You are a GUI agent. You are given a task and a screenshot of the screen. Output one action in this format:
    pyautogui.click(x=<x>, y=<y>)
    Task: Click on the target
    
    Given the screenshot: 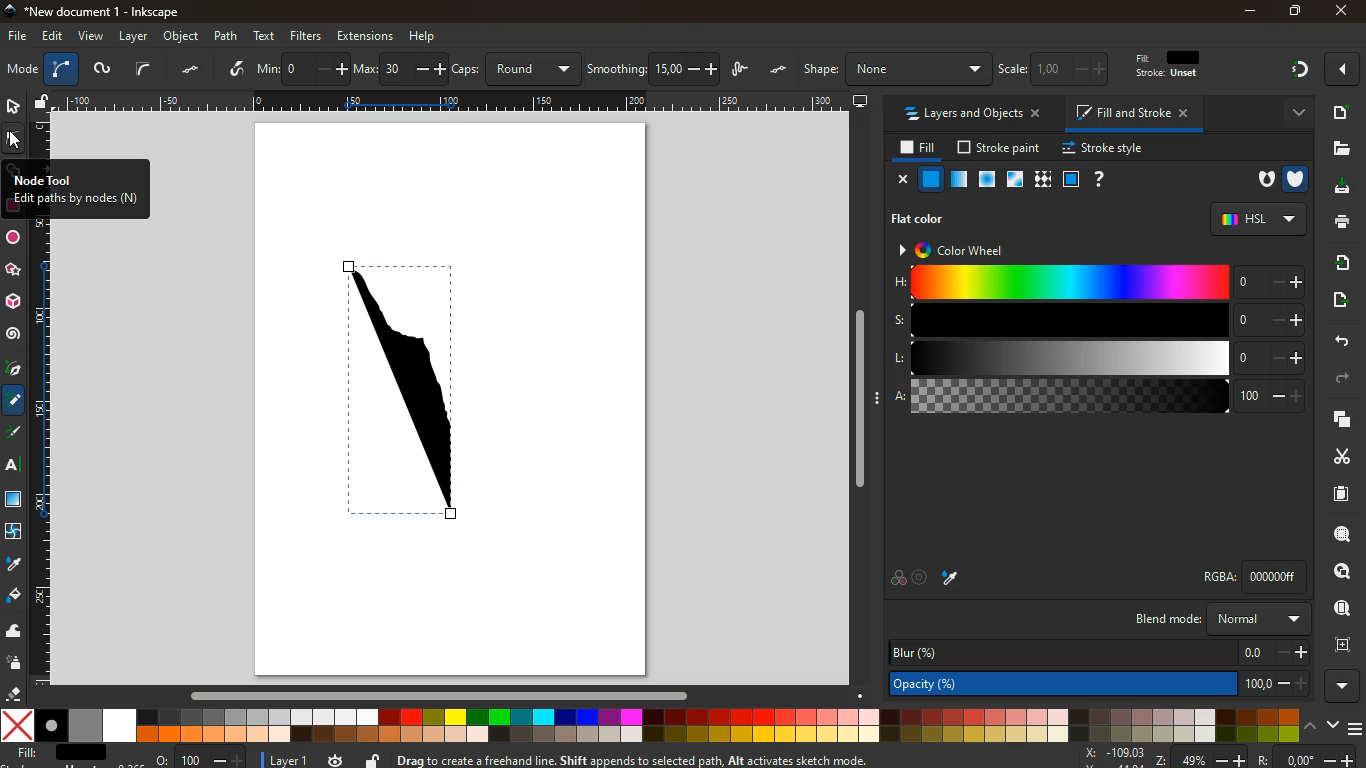 What is the action you would take?
    pyautogui.click(x=922, y=578)
    